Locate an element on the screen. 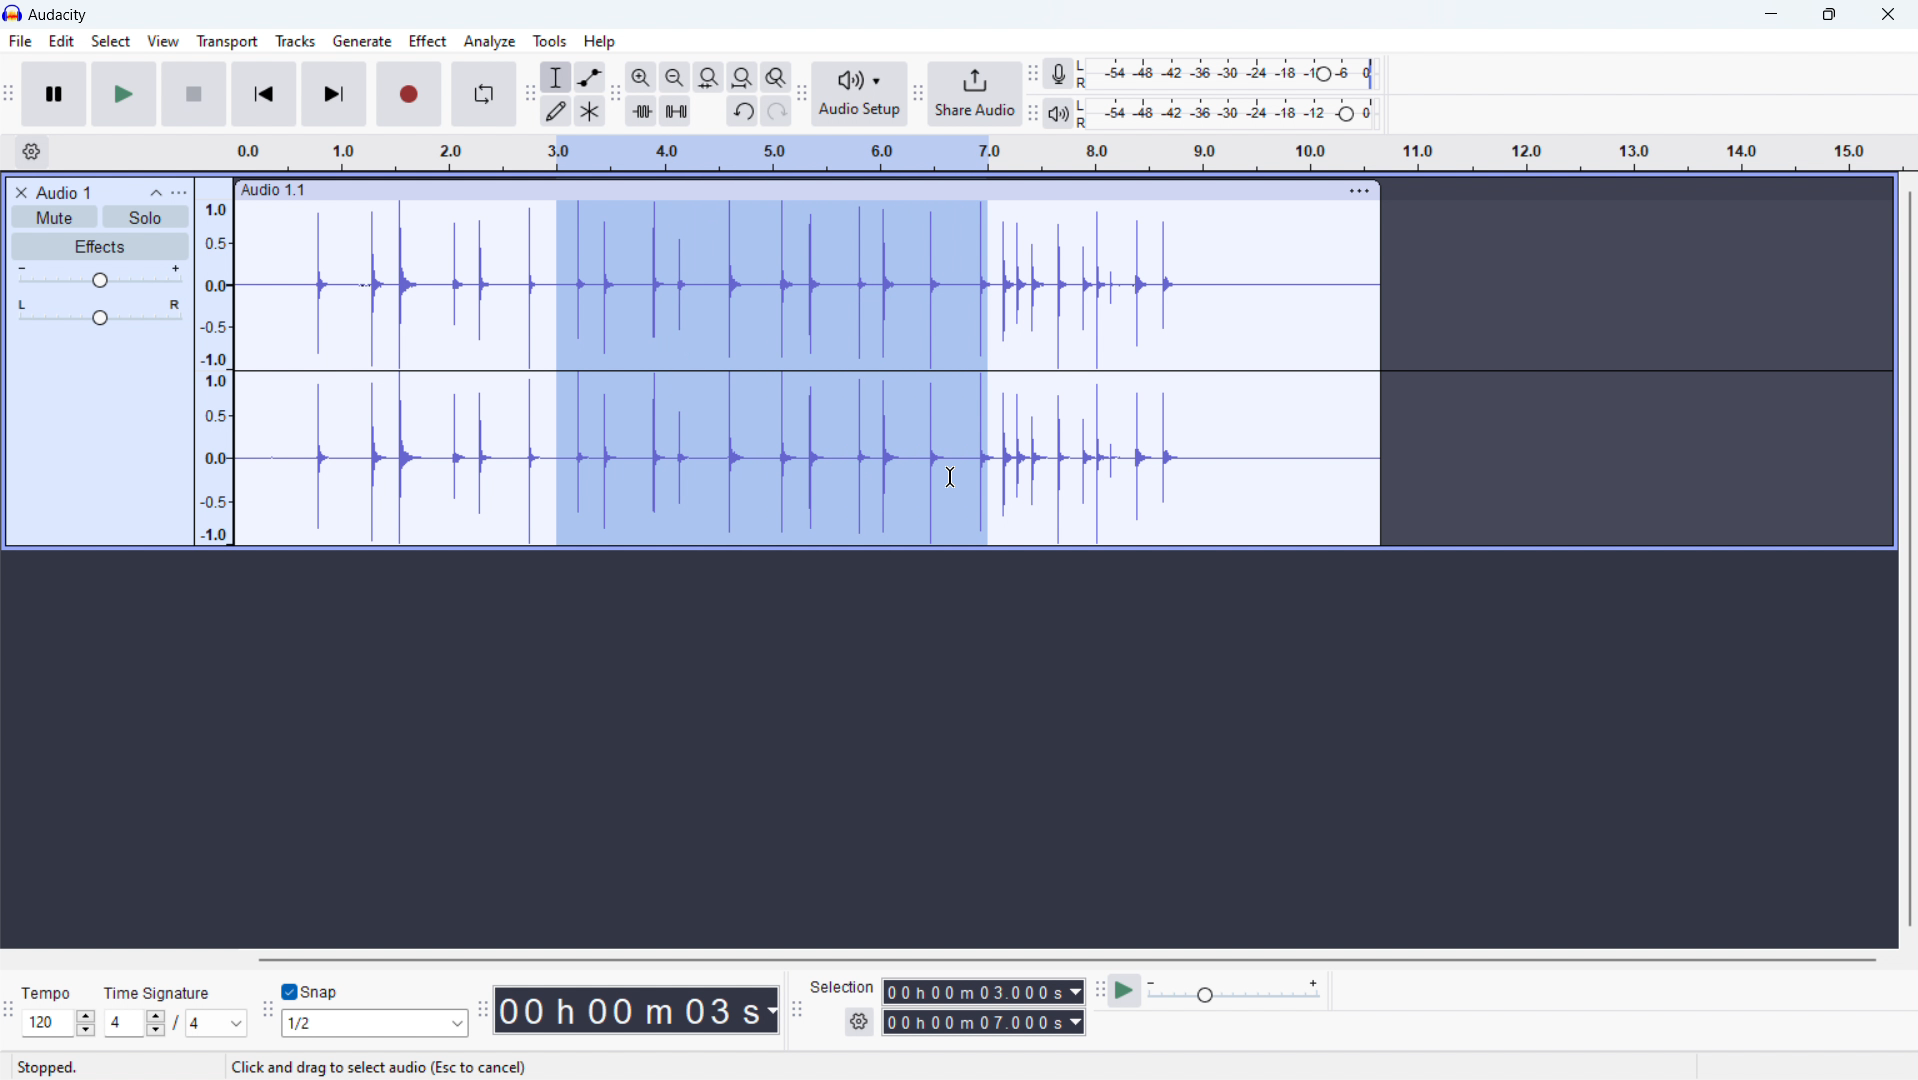 The image size is (1918, 1080). multi tool is located at coordinates (590, 111).